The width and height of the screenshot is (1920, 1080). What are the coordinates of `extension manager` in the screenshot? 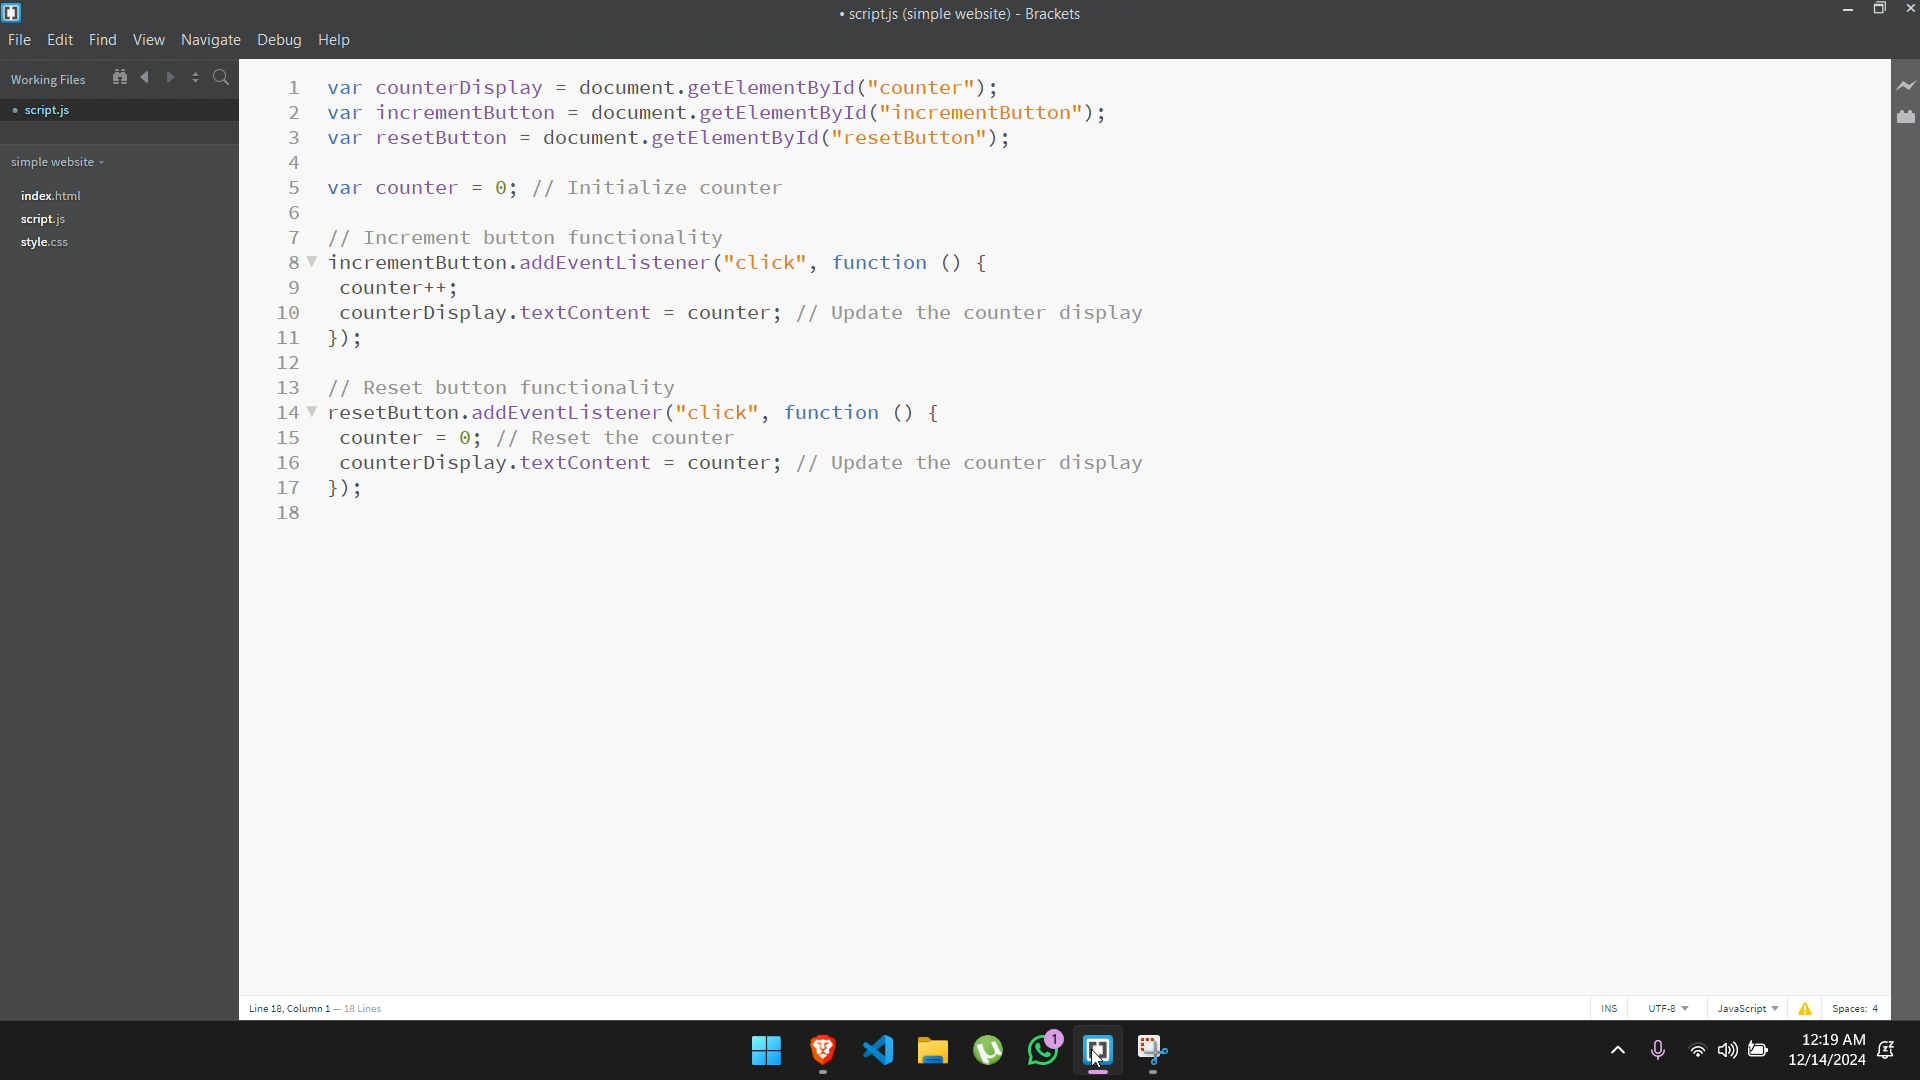 It's located at (1904, 122).